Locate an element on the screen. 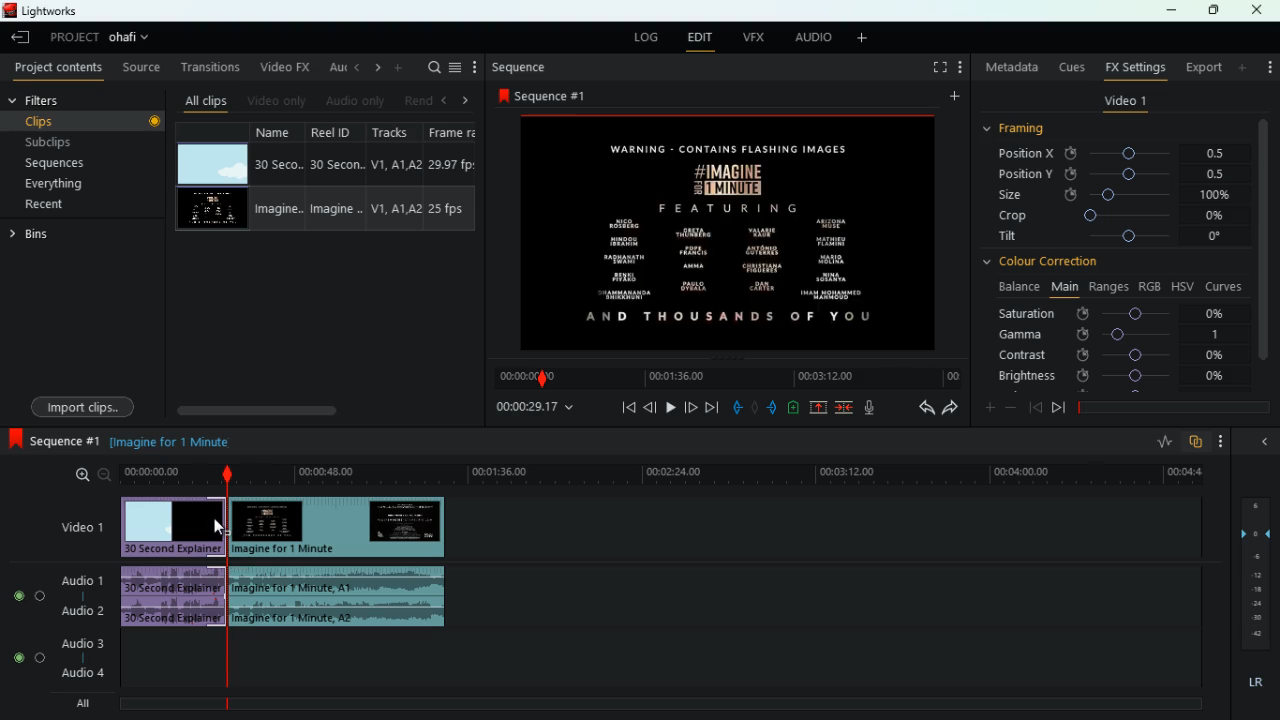  metadata is located at coordinates (1012, 67).